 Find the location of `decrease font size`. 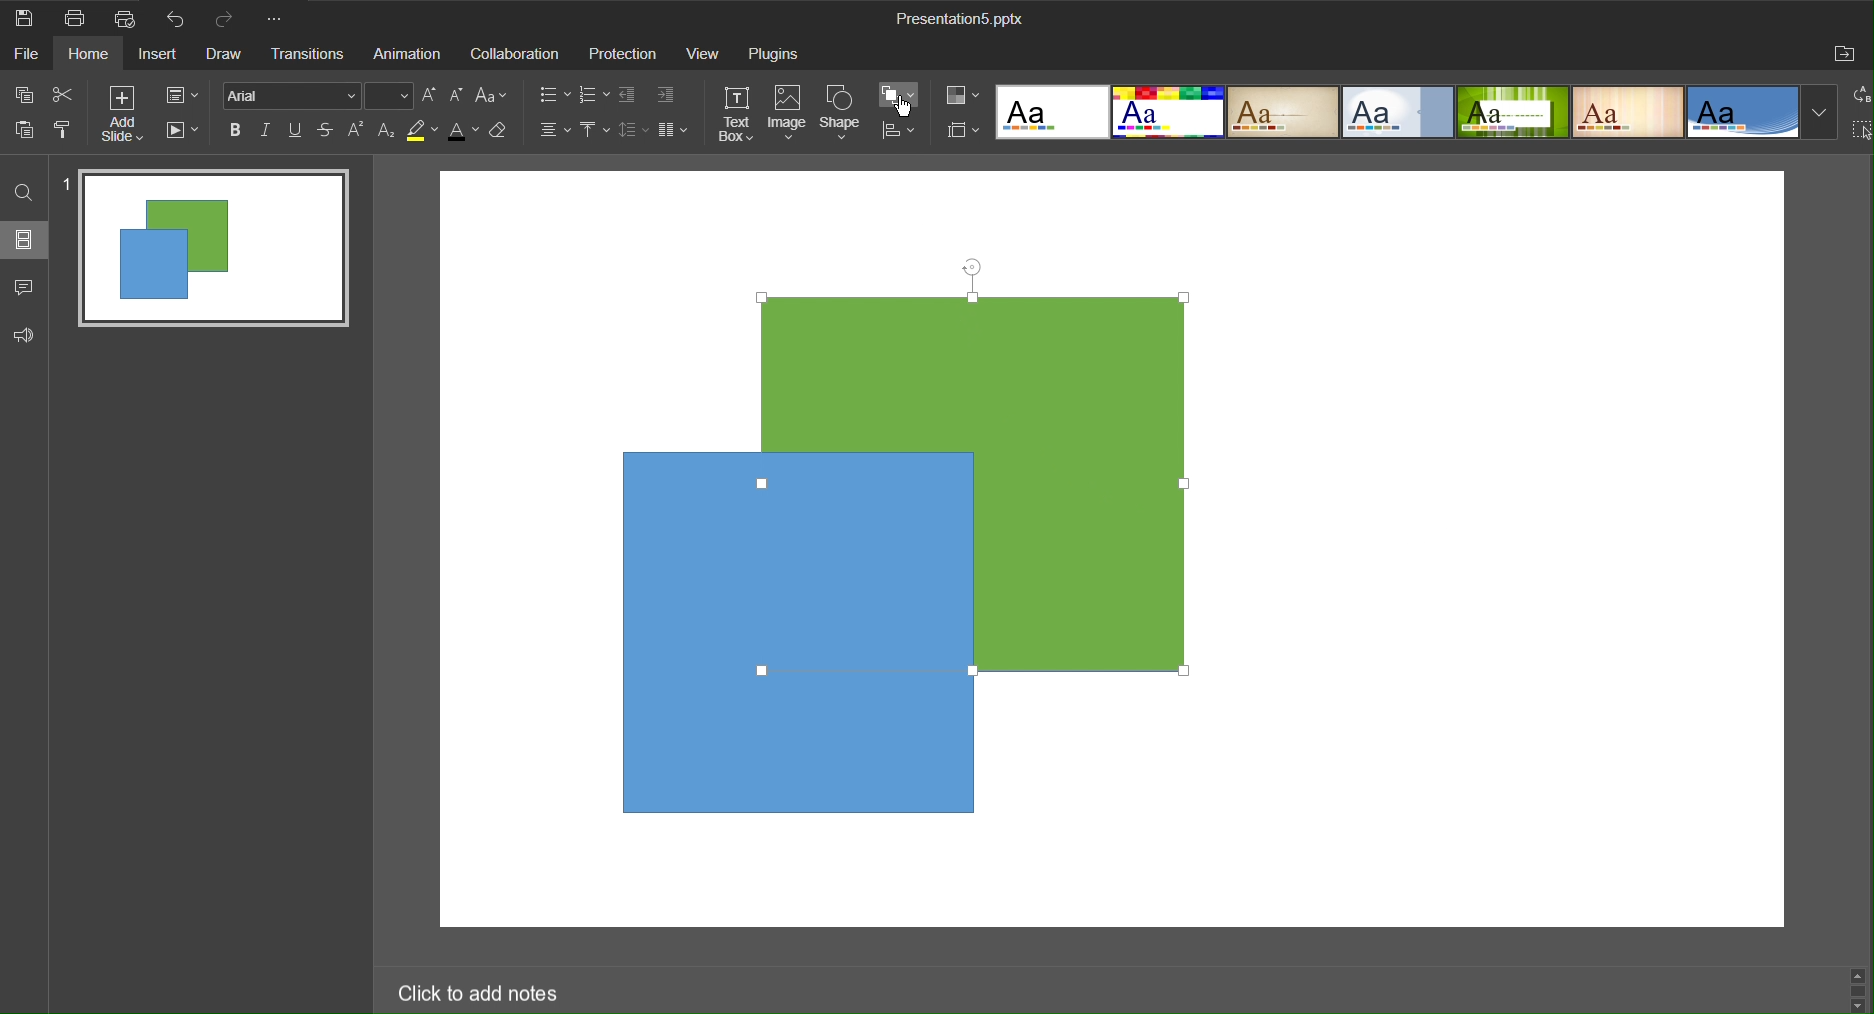

decrease font size is located at coordinates (456, 96).